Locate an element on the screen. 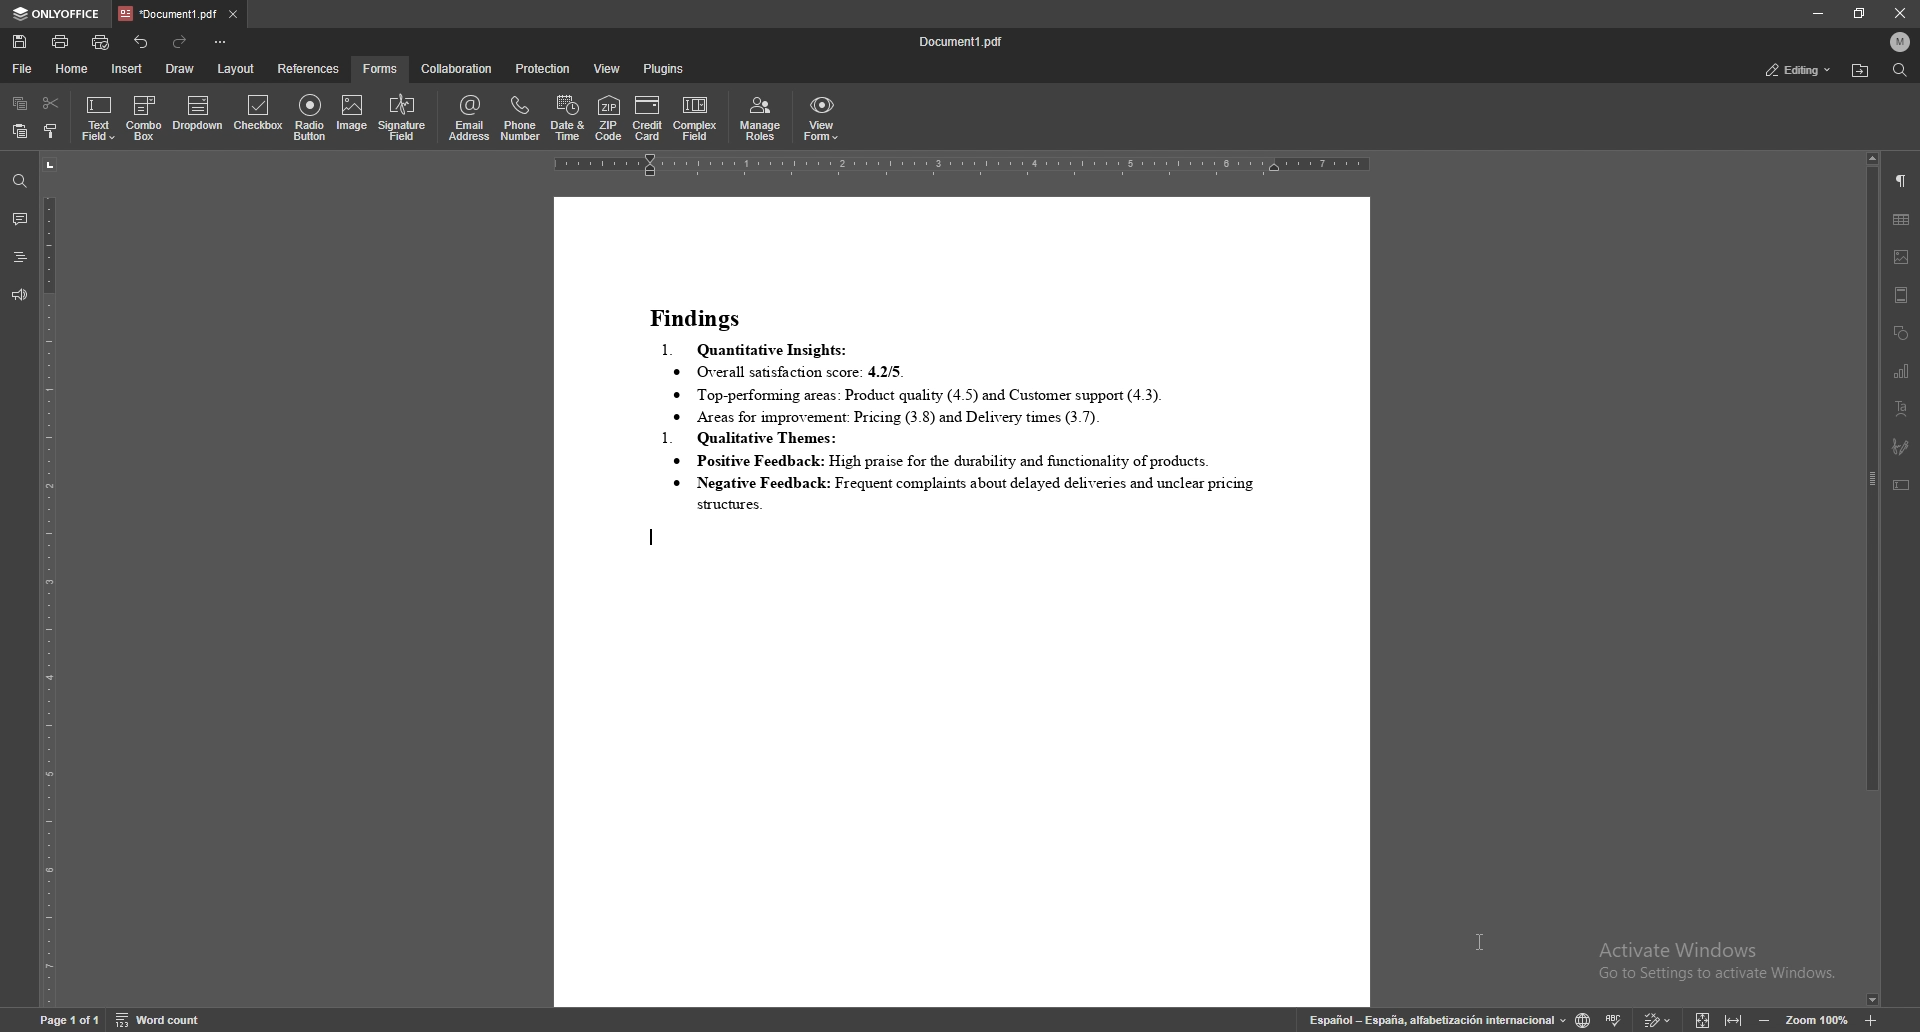 Image resolution: width=1920 pixels, height=1032 pixels. collaboration is located at coordinates (459, 69).